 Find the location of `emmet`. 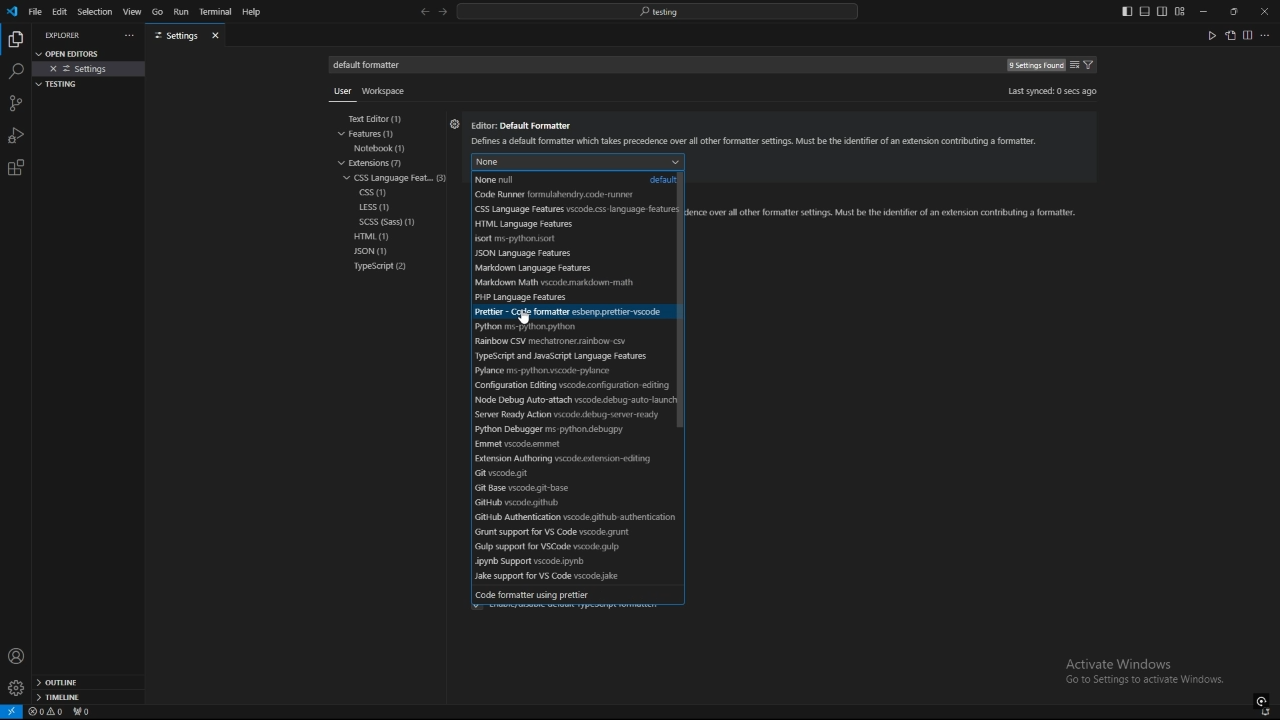

emmet is located at coordinates (545, 444).